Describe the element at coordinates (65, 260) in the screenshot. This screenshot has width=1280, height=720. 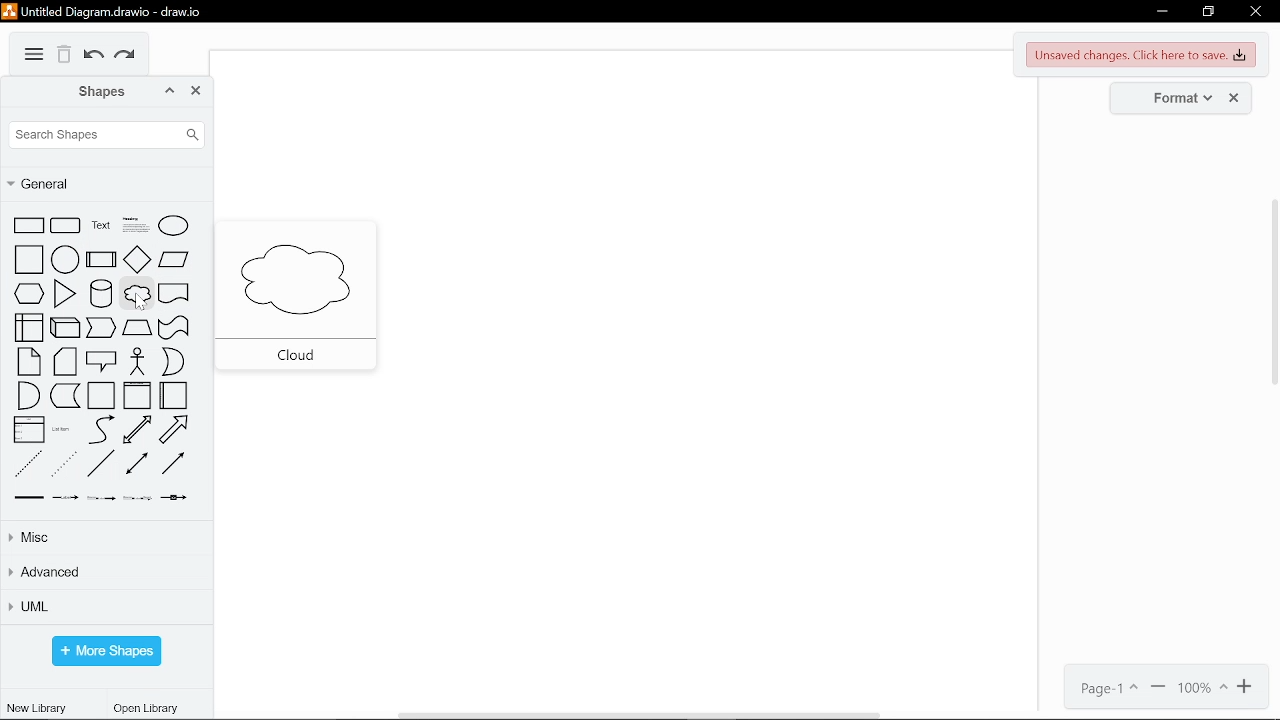
I see `circle` at that location.